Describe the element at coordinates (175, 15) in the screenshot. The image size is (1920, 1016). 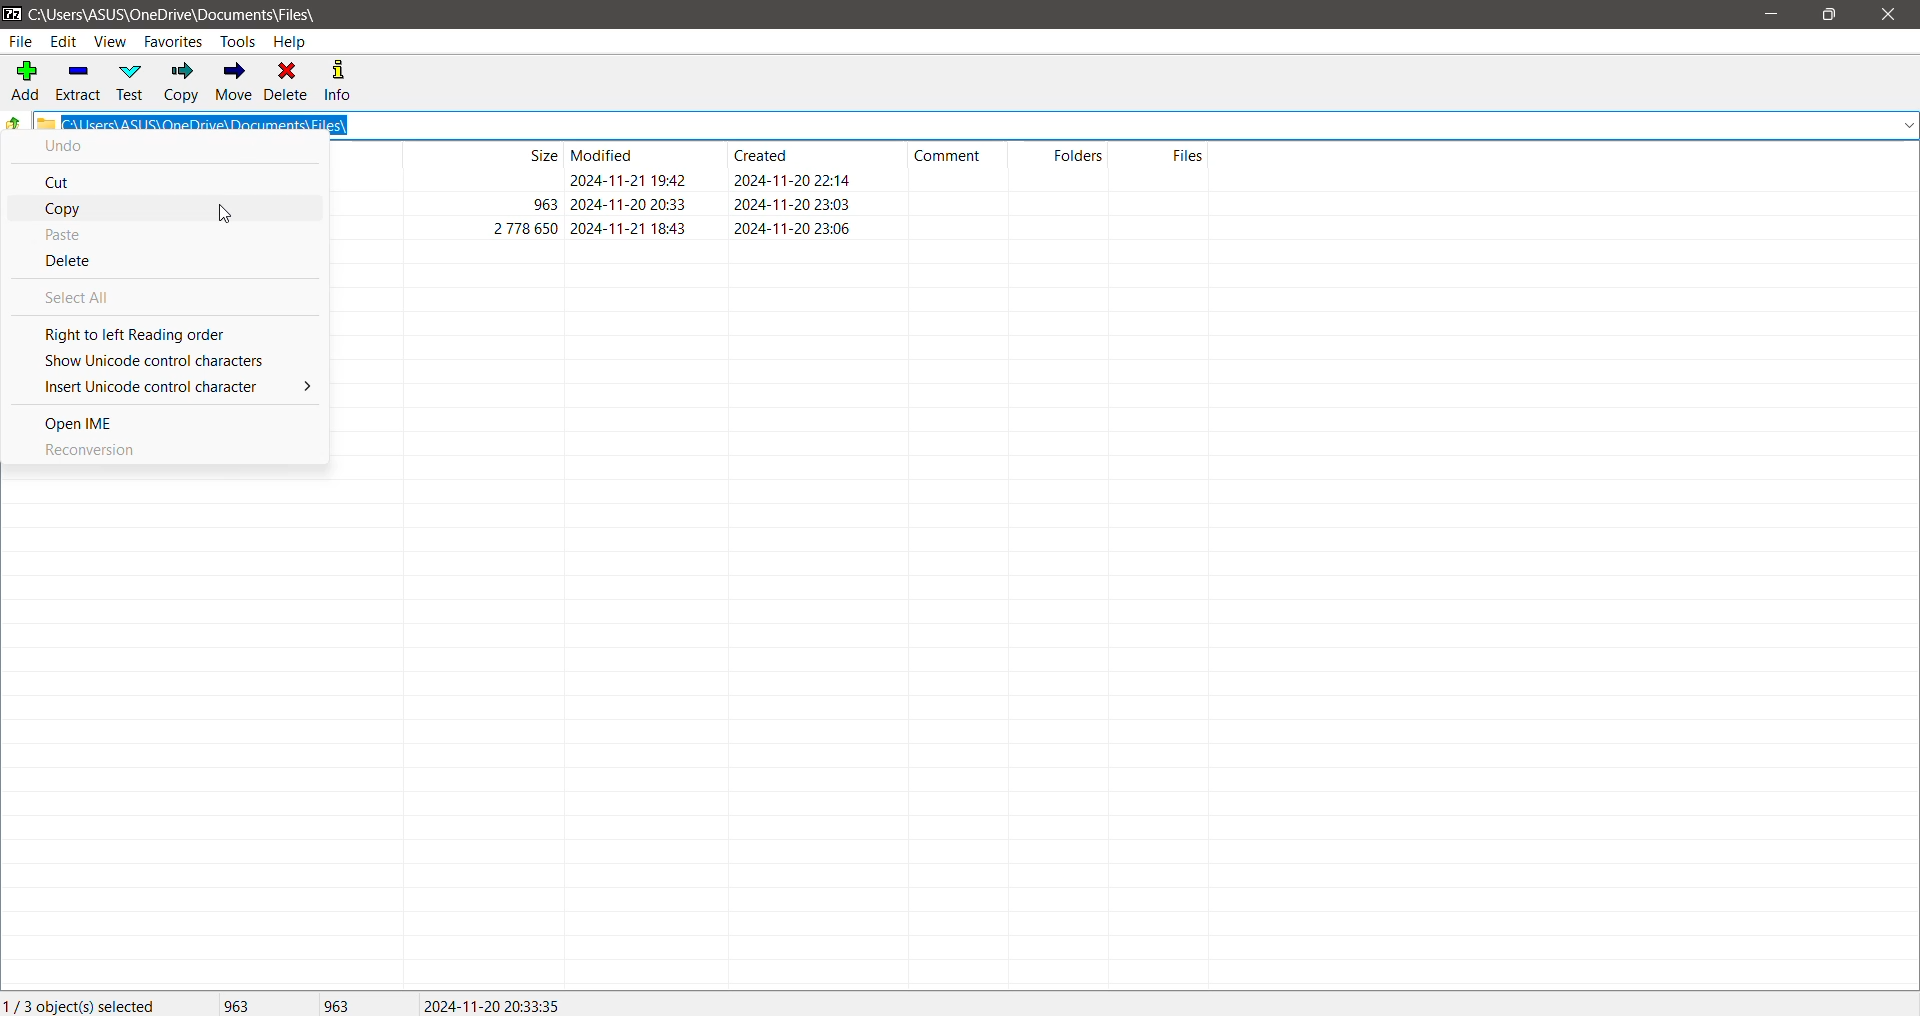
I see `Current Folder Path` at that location.